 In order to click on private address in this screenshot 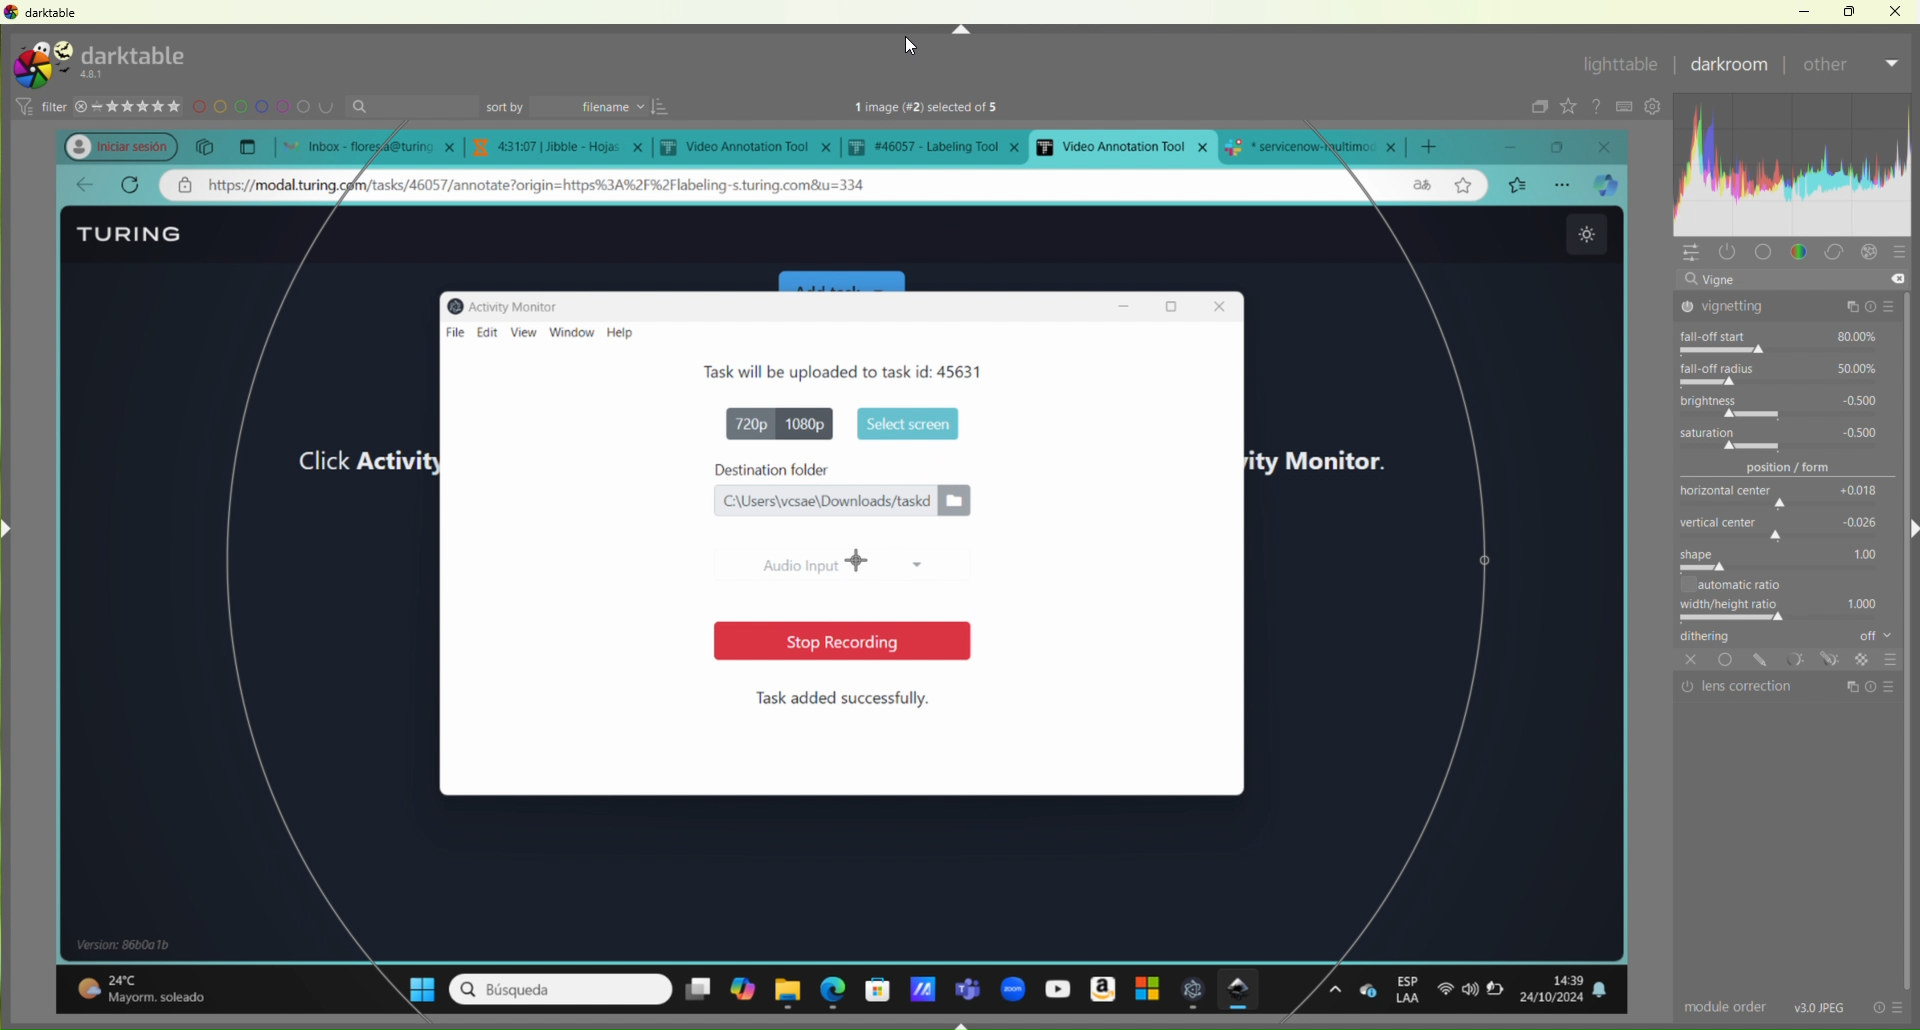, I will do `click(189, 187)`.